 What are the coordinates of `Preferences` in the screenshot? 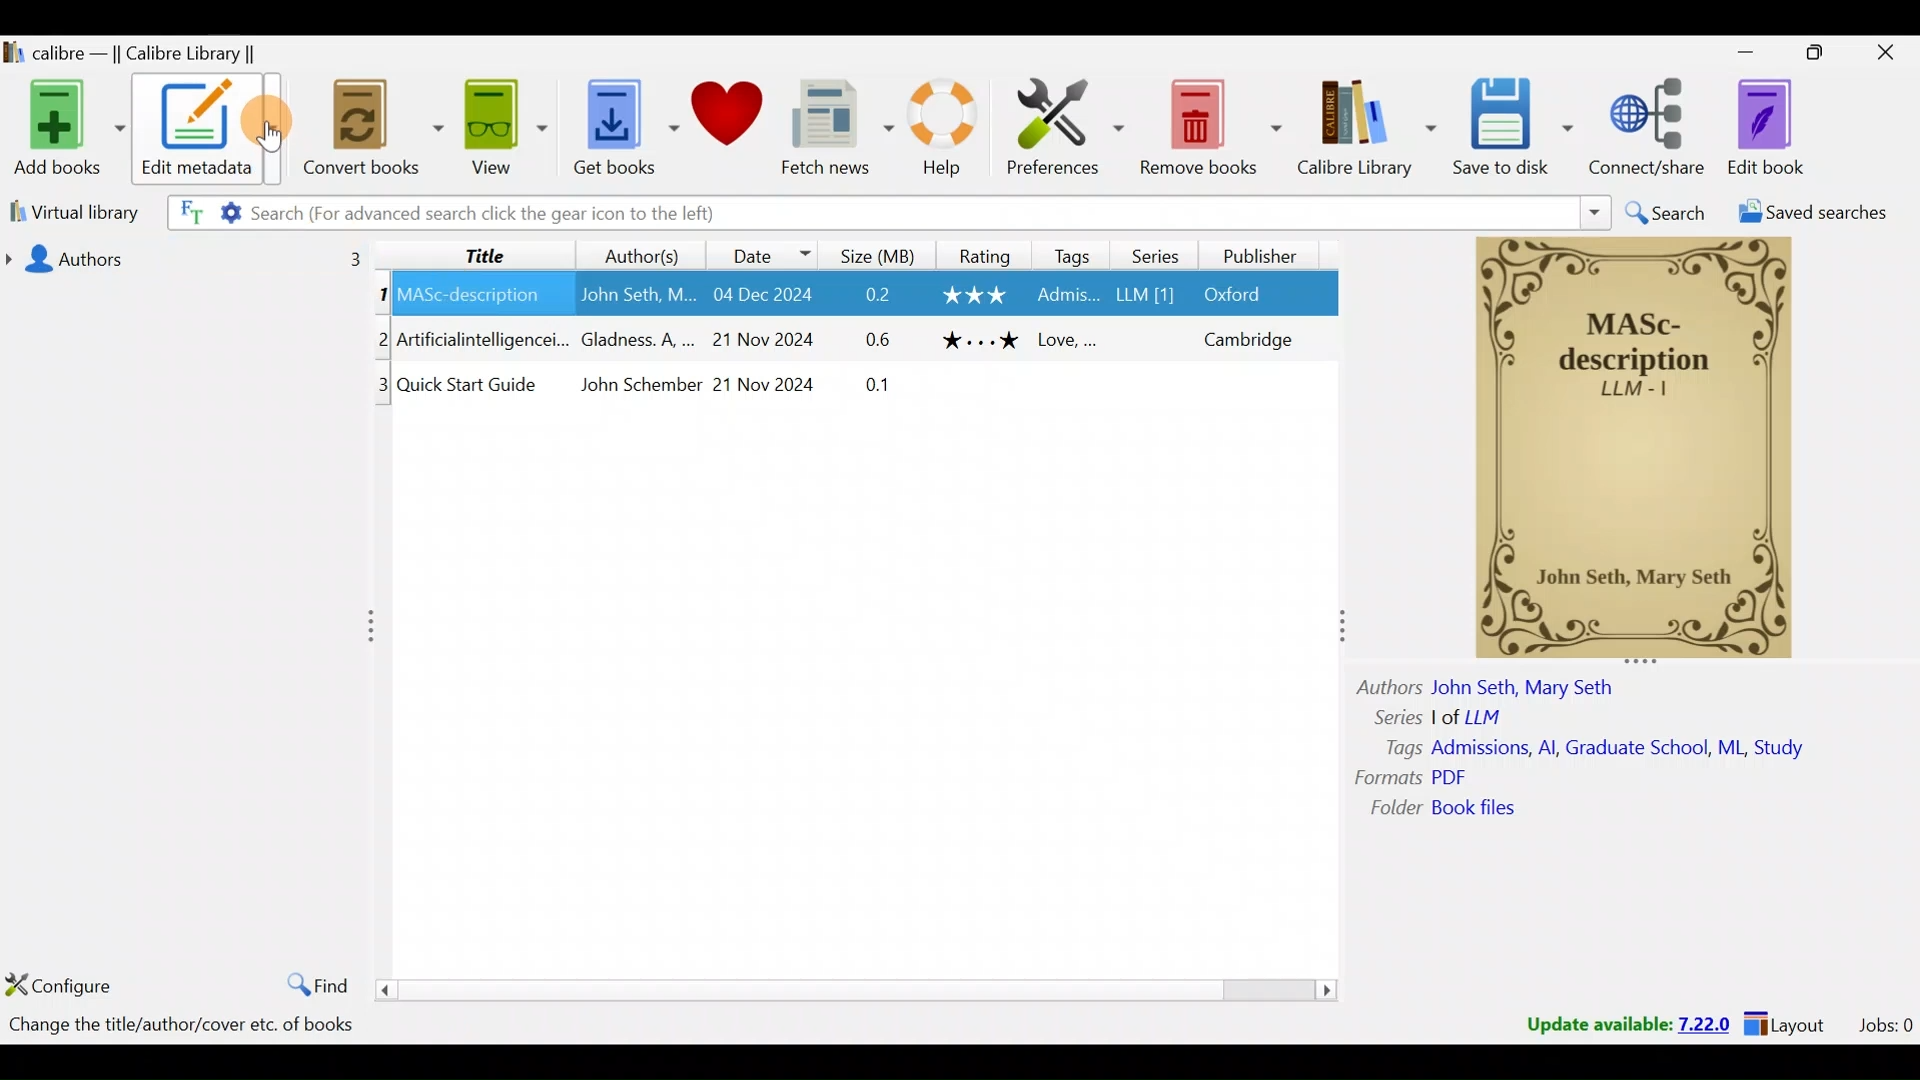 It's located at (1066, 127).